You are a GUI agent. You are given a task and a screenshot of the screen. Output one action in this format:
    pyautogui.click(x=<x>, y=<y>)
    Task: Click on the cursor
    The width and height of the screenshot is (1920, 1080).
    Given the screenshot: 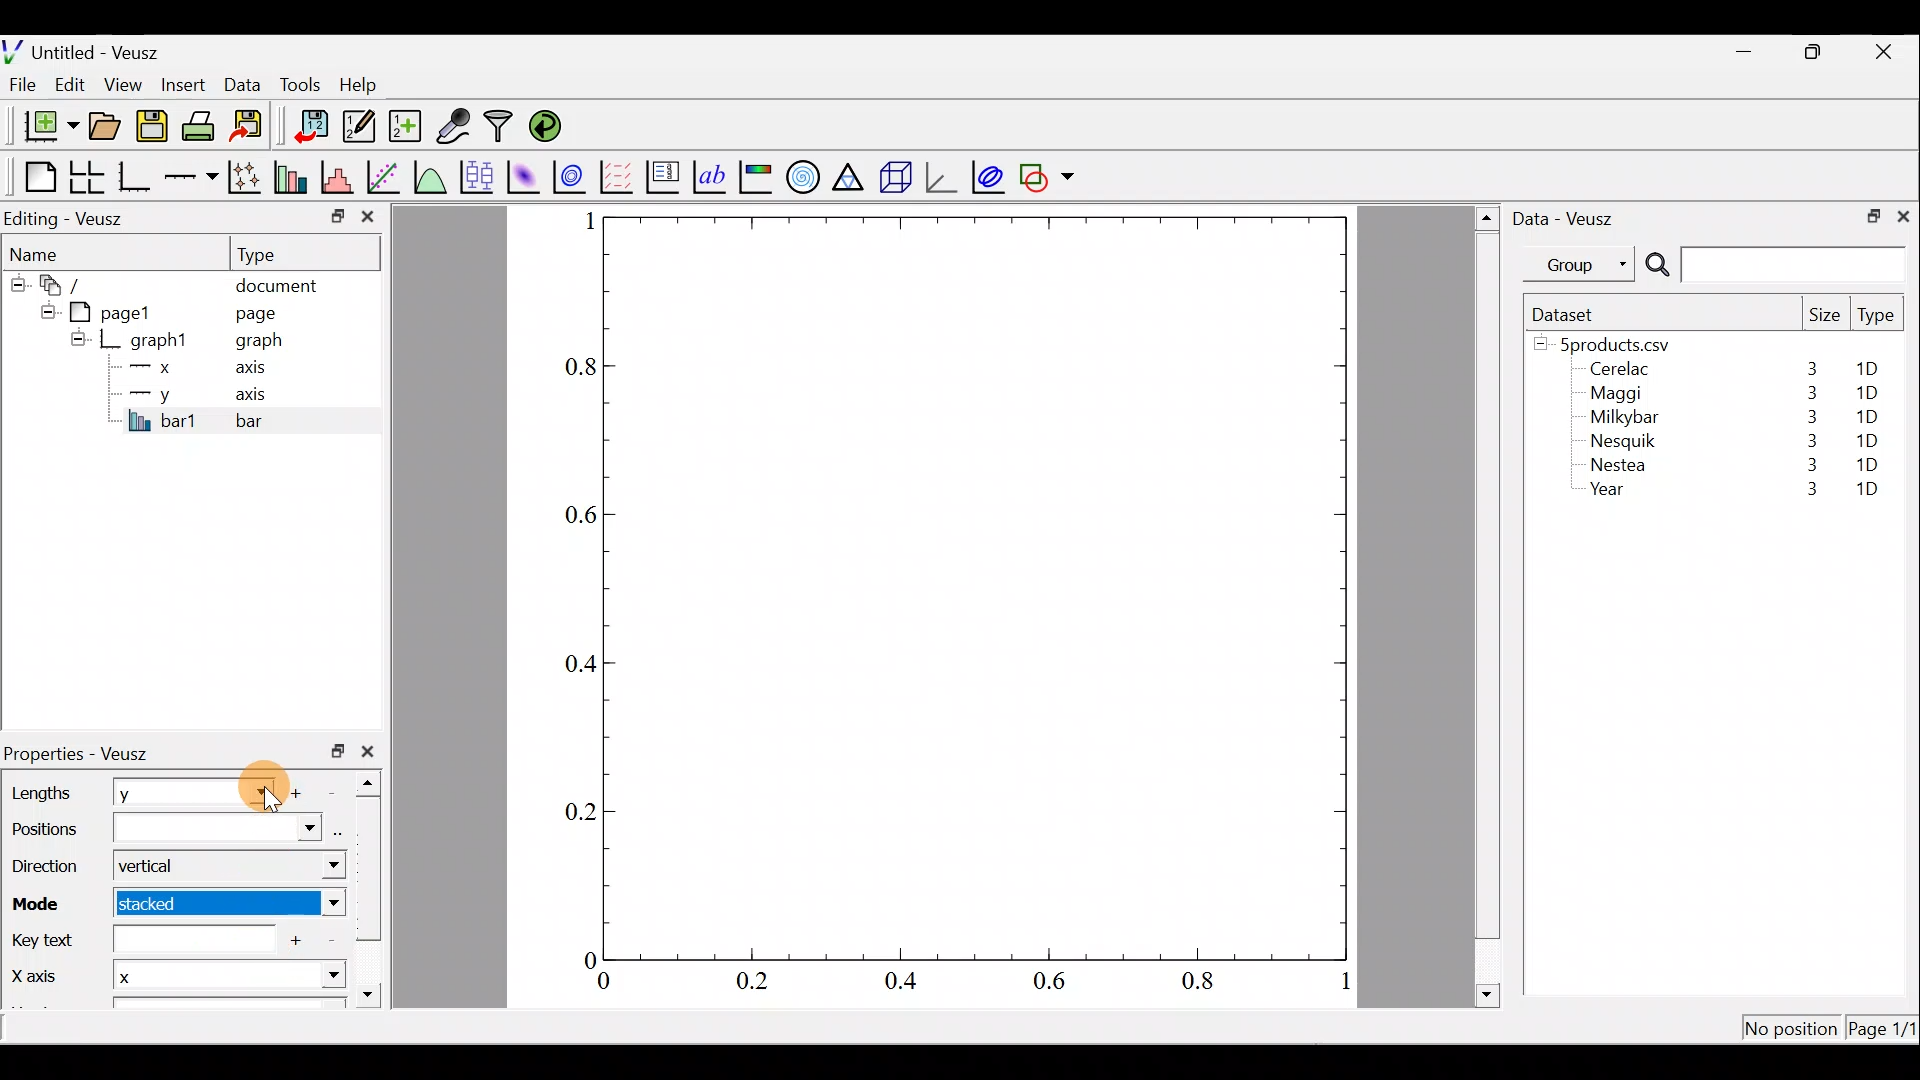 What is the action you would take?
    pyautogui.click(x=256, y=784)
    